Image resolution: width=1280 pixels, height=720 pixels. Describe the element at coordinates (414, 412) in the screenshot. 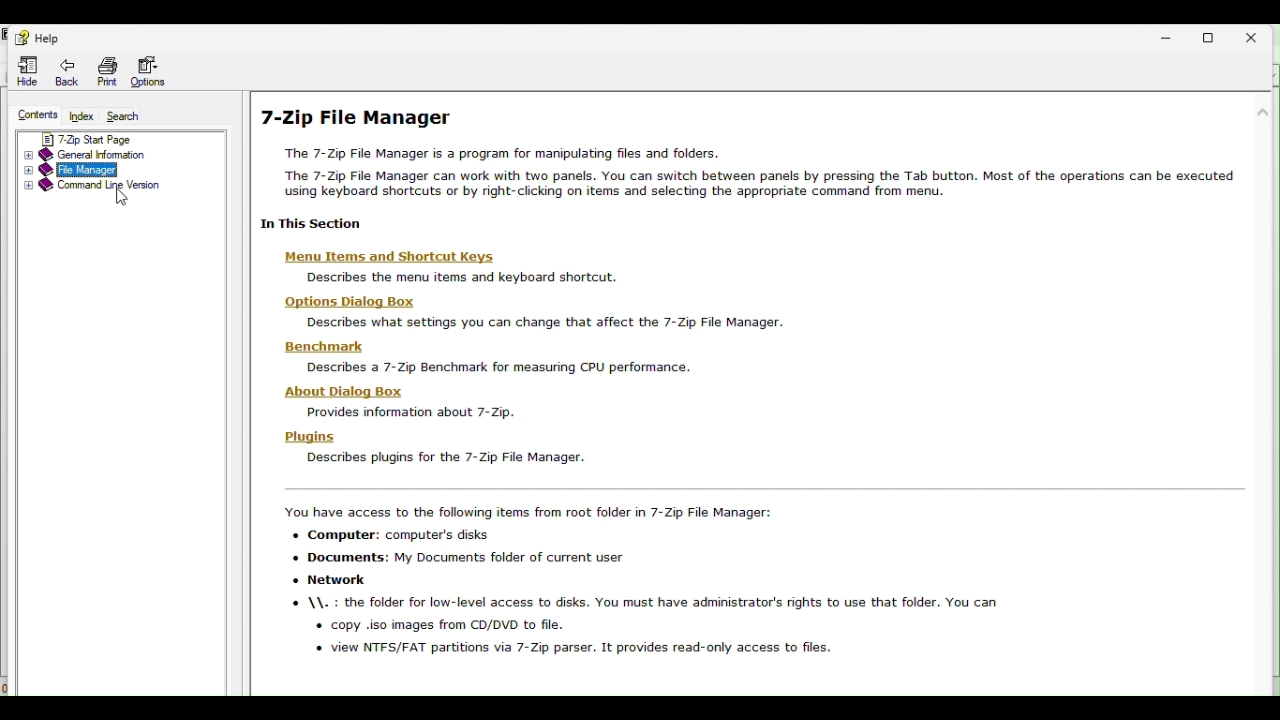

I see `provides information about 7-zip` at that location.